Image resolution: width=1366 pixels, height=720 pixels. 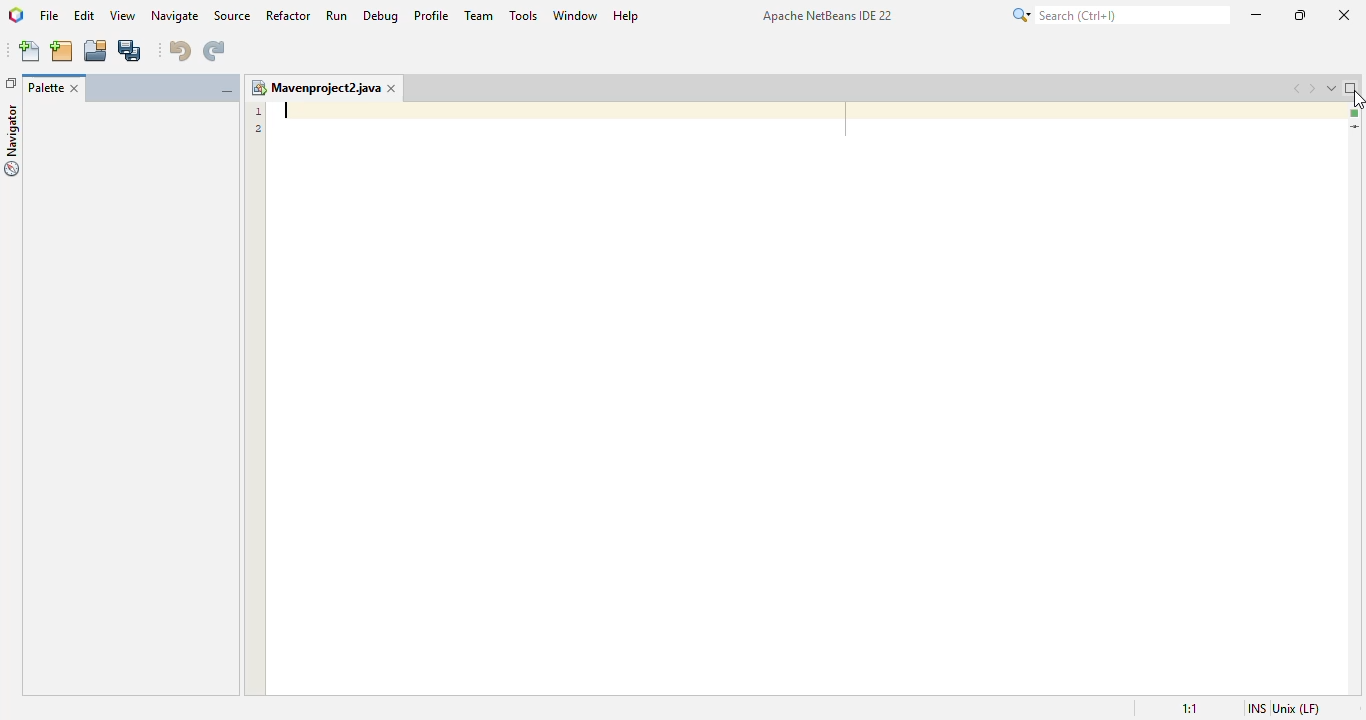 What do you see at coordinates (1312, 89) in the screenshot?
I see `scroll documents right` at bounding box center [1312, 89].